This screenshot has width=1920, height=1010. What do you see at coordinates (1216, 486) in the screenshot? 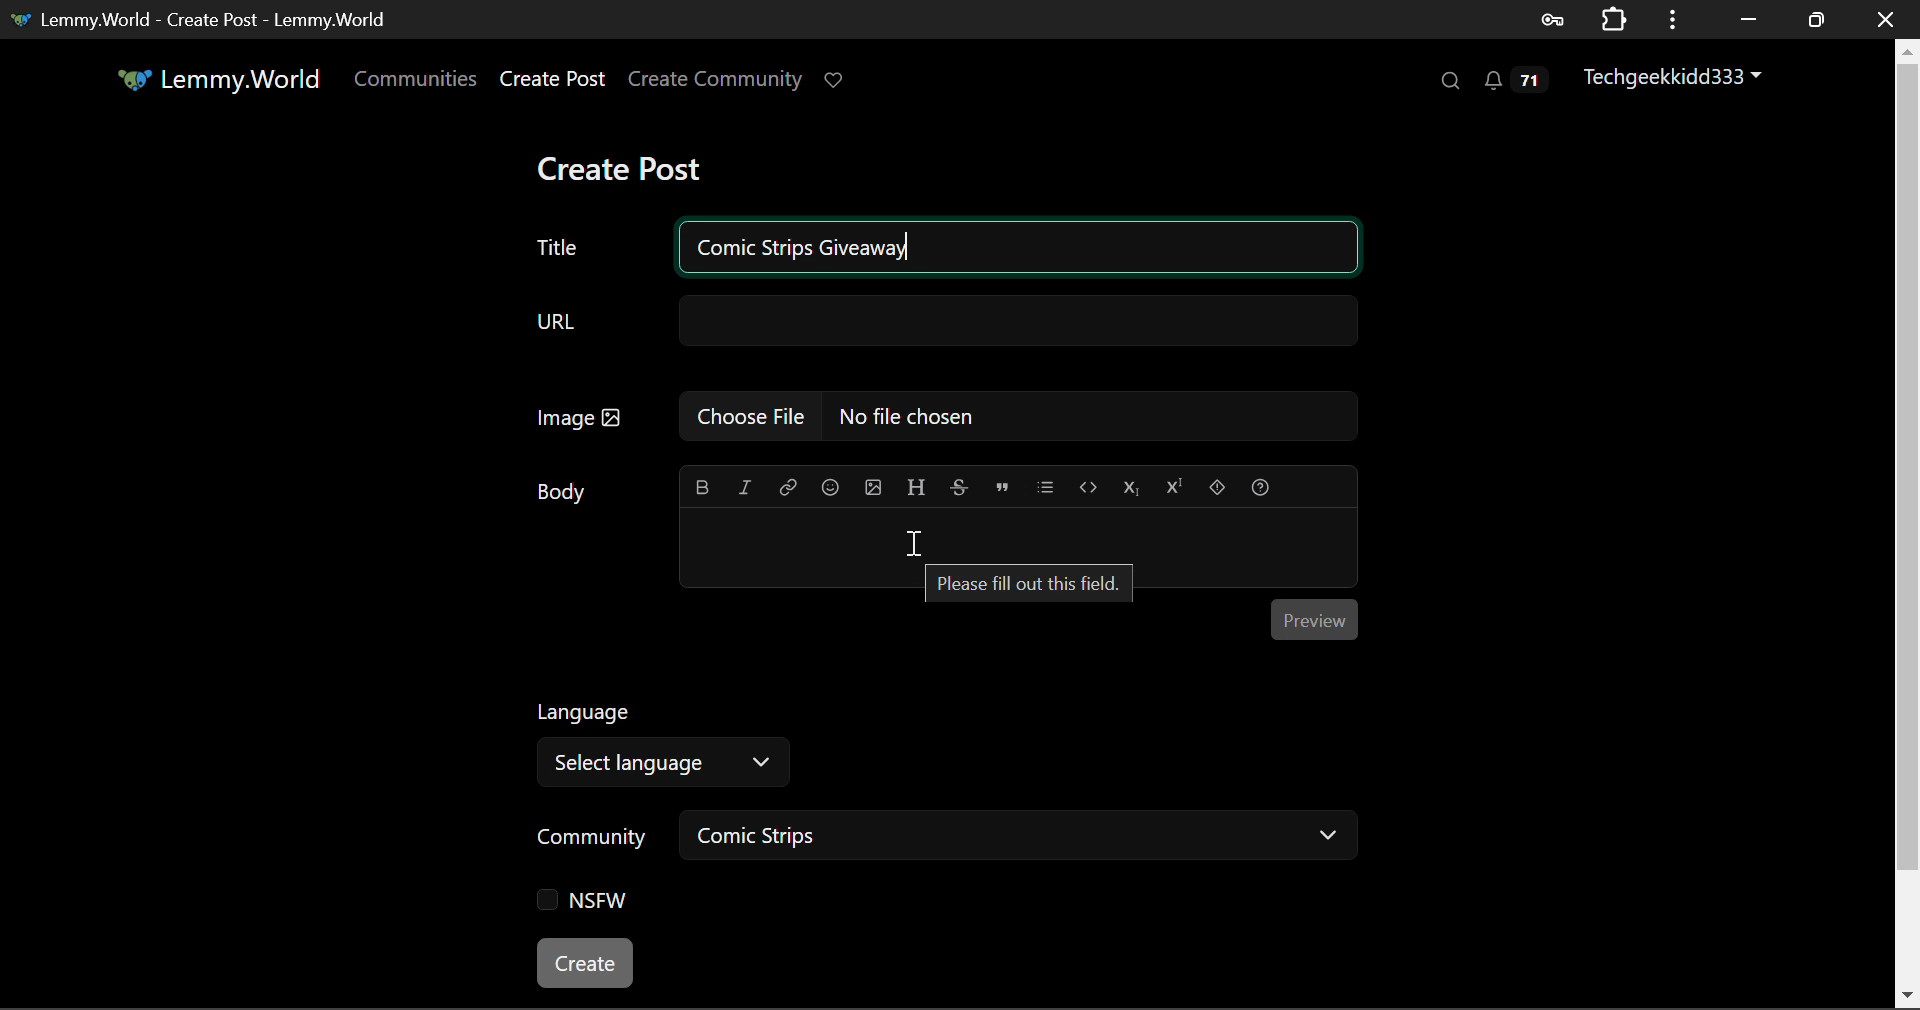
I see `spoiler` at bounding box center [1216, 486].